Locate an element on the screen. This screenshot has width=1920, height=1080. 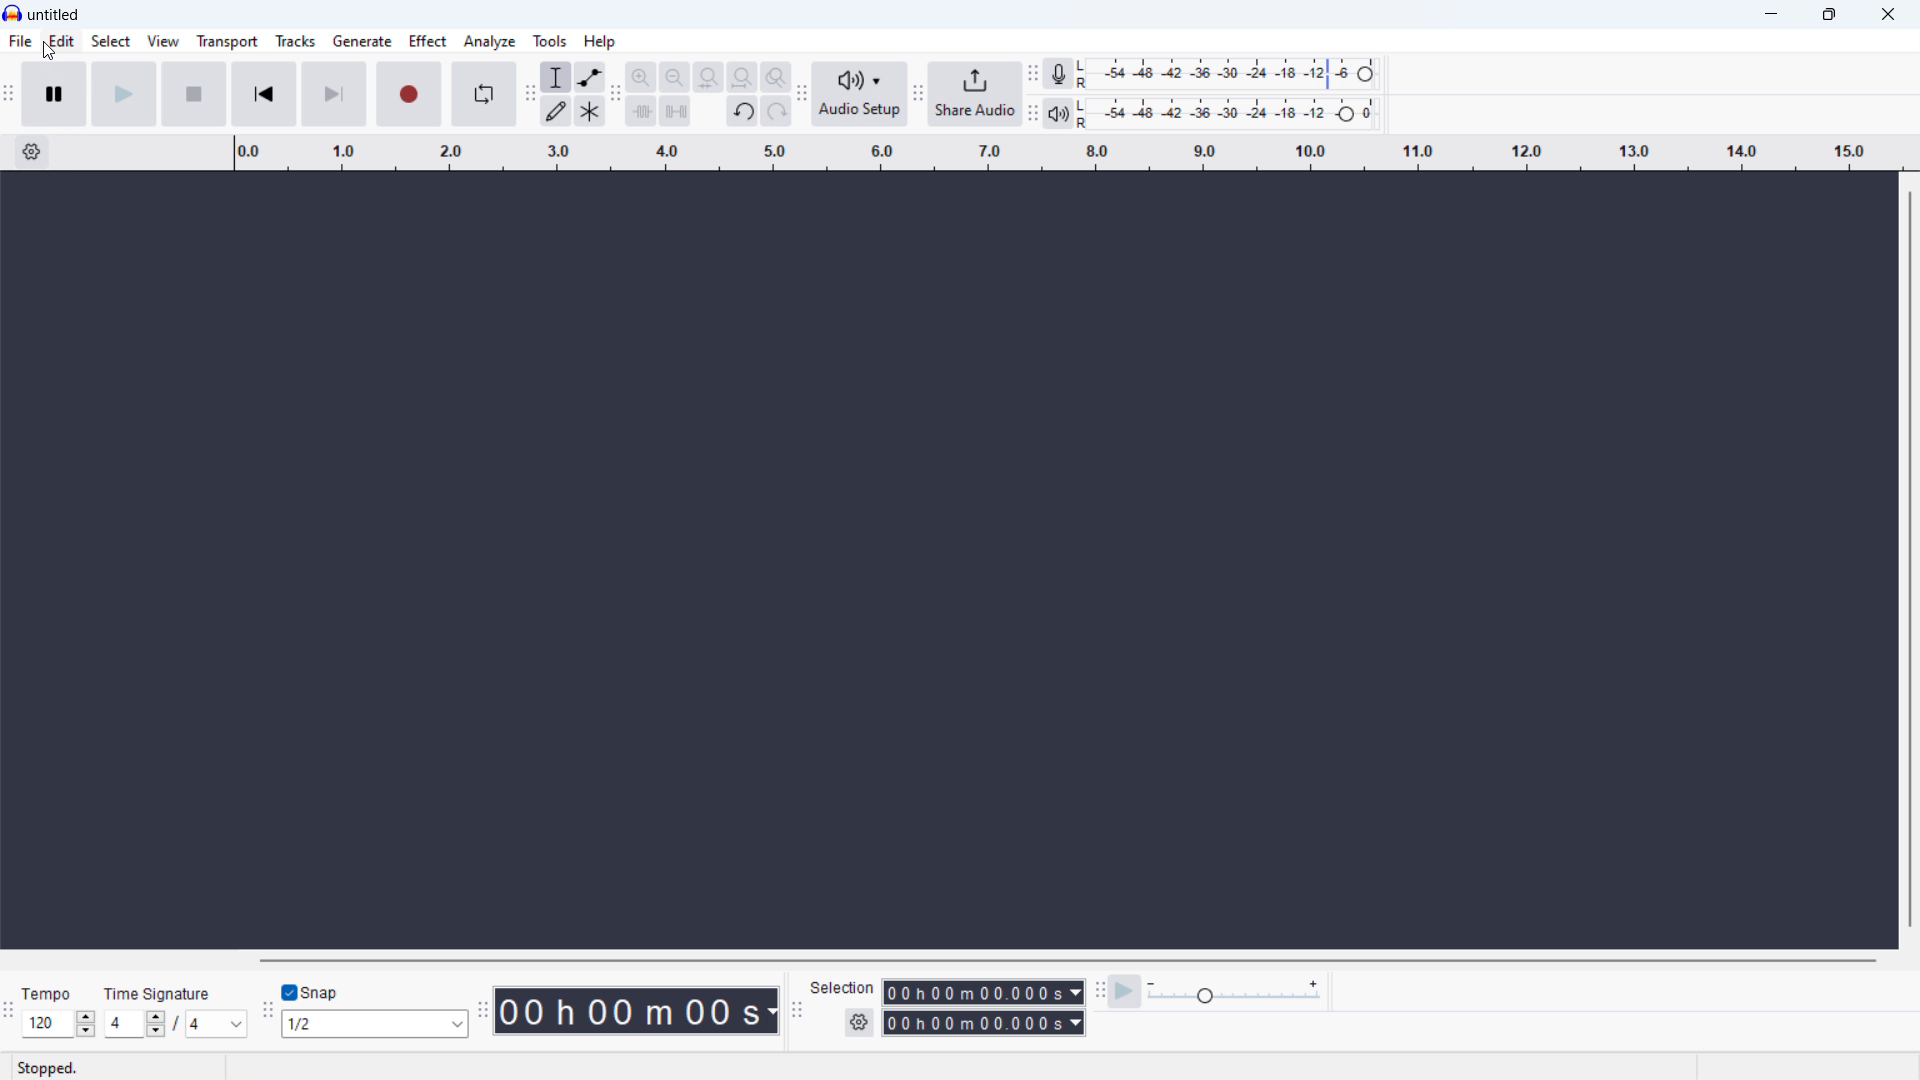
enable loop is located at coordinates (485, 93).